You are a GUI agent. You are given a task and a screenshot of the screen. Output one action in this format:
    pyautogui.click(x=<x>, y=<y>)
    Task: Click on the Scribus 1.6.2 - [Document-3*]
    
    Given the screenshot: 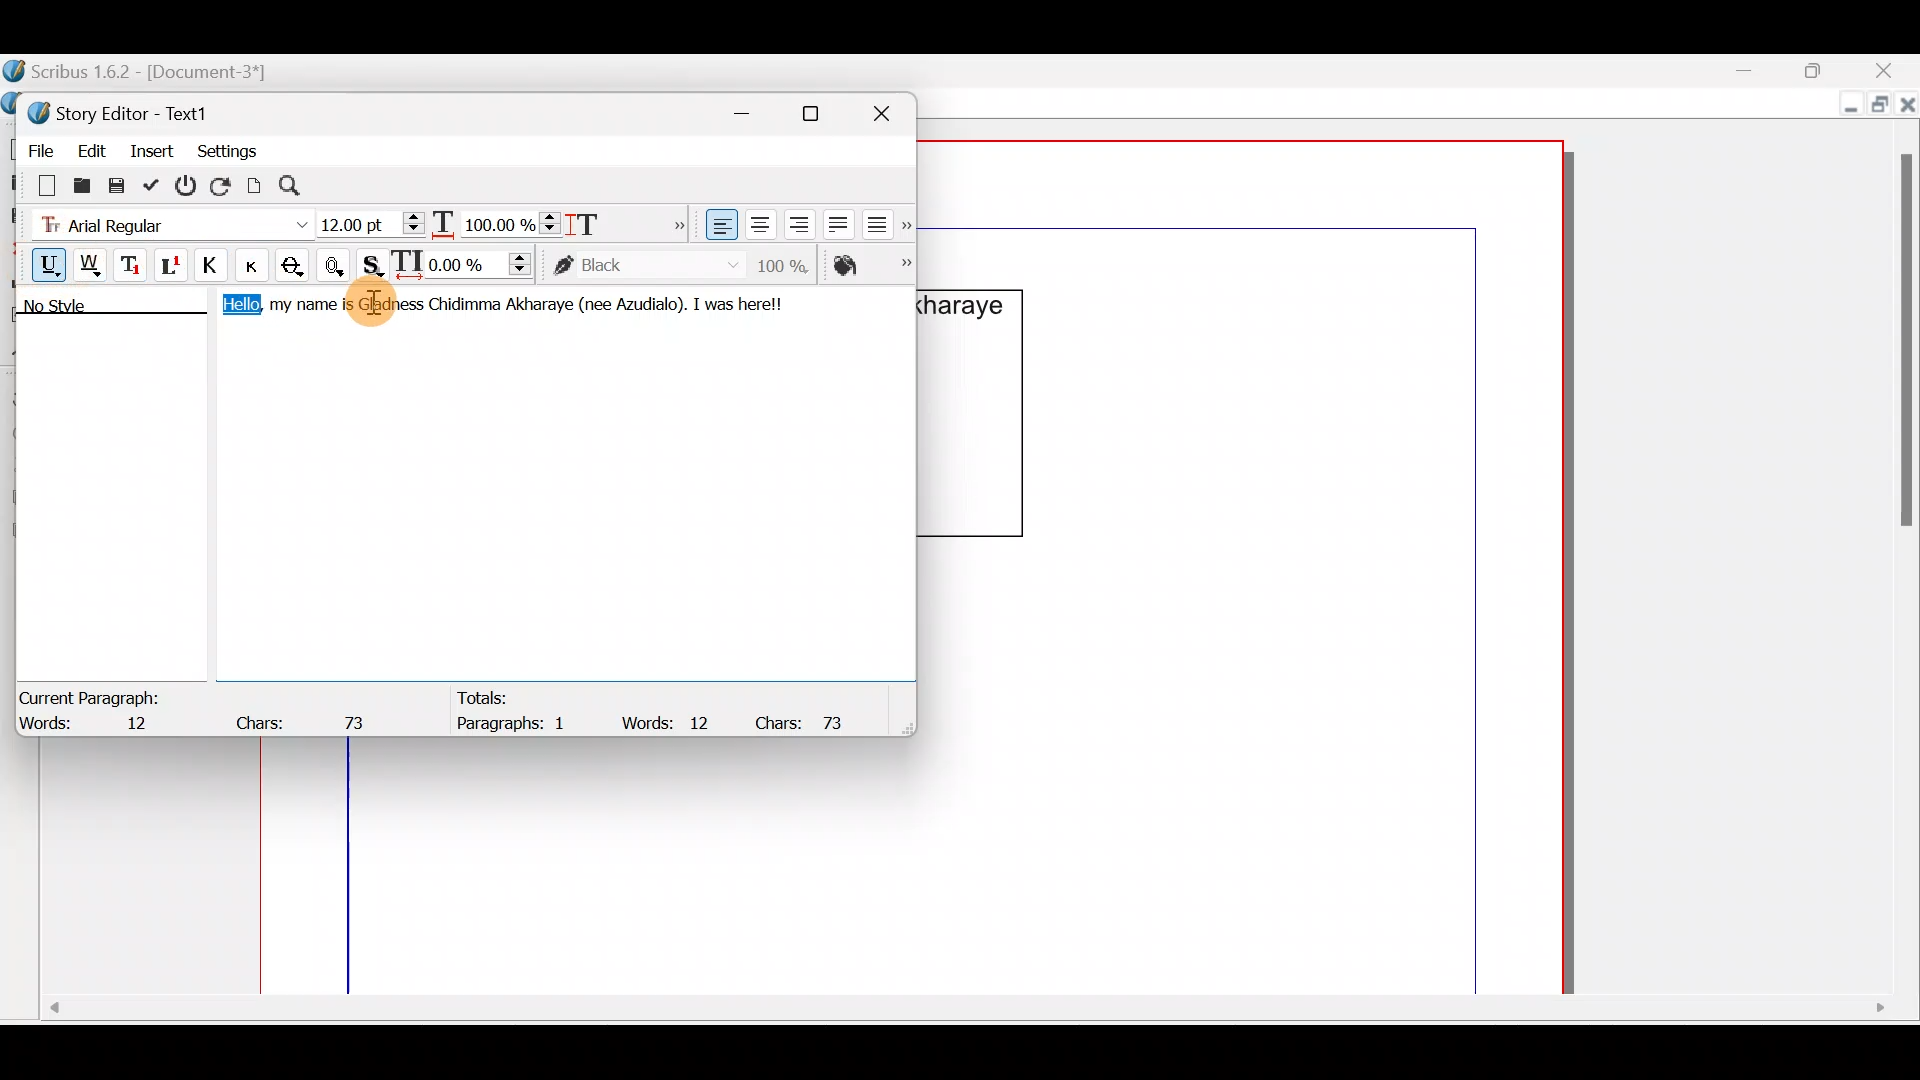 What is the action you would take?
    pyautogui.click(x=158, y=73)
    